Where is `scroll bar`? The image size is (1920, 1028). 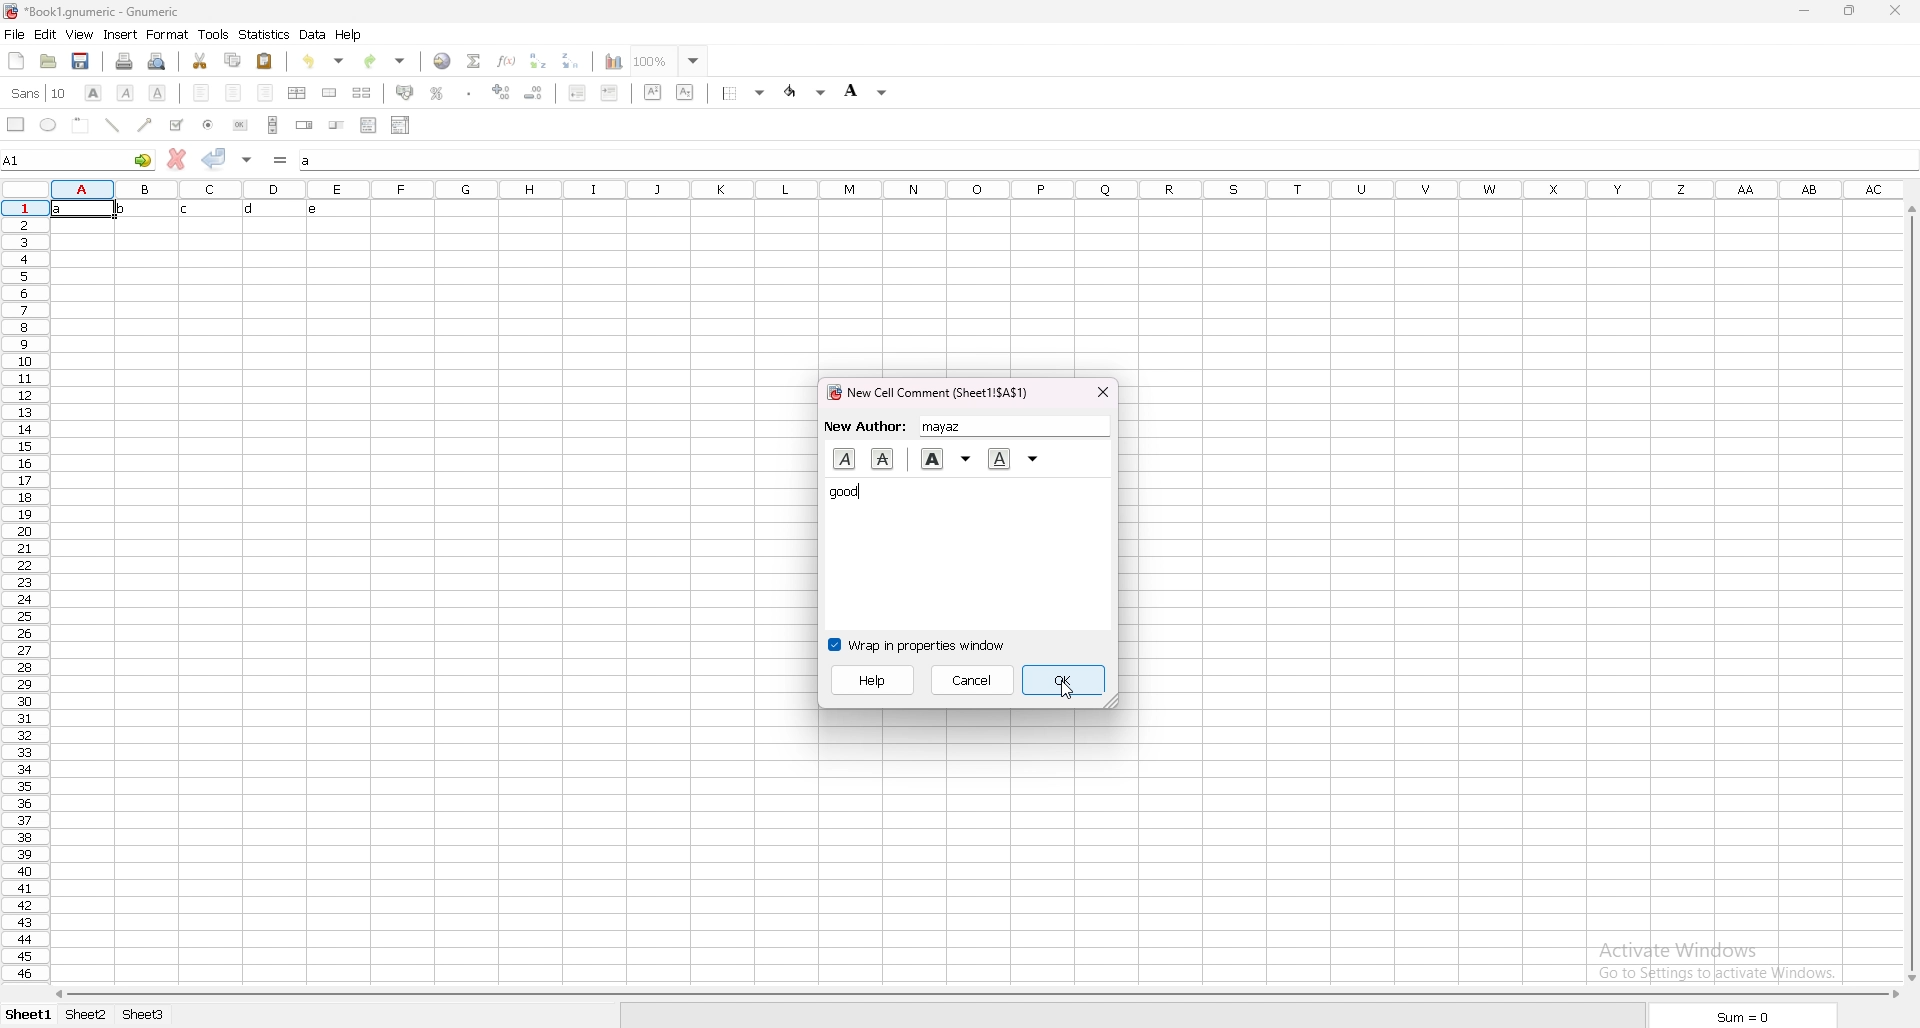
scroll bar is located at coordinates (980, 997).